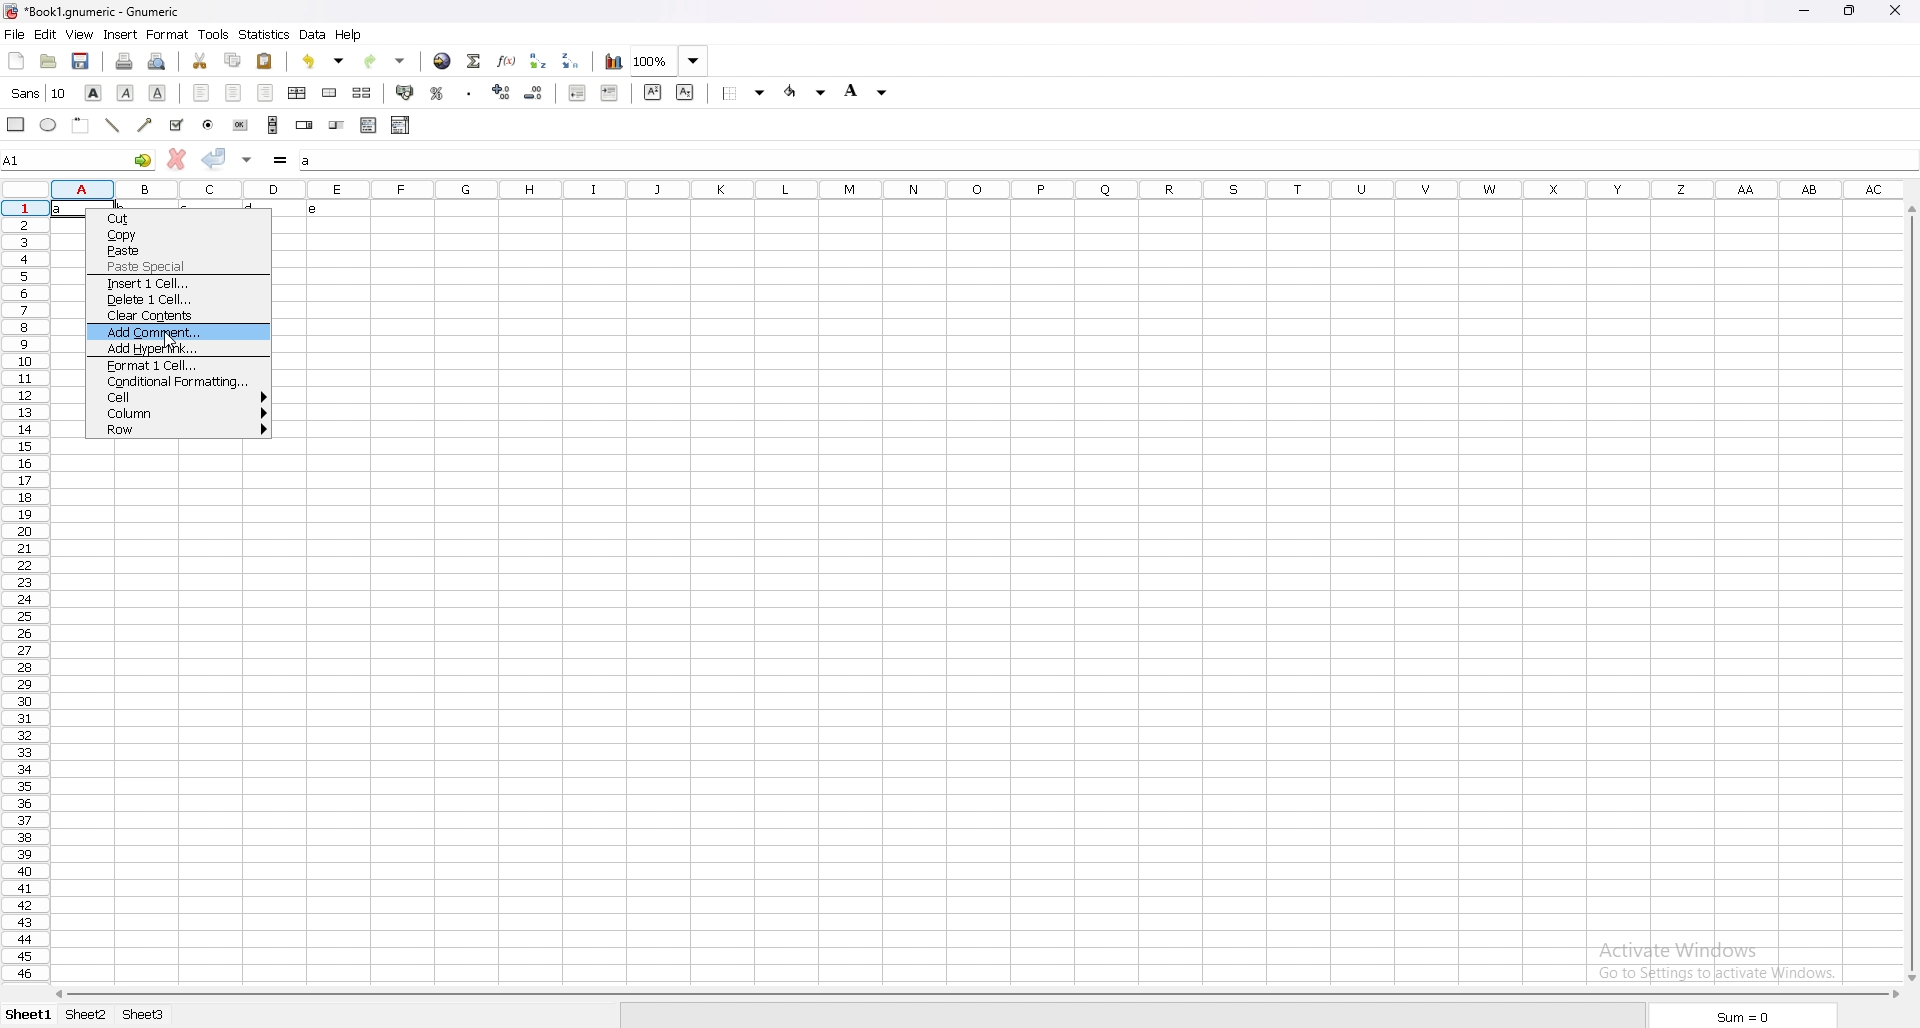  Describe the element at coordinates (281, 160) in the screenshot. I see `formula` at that location.